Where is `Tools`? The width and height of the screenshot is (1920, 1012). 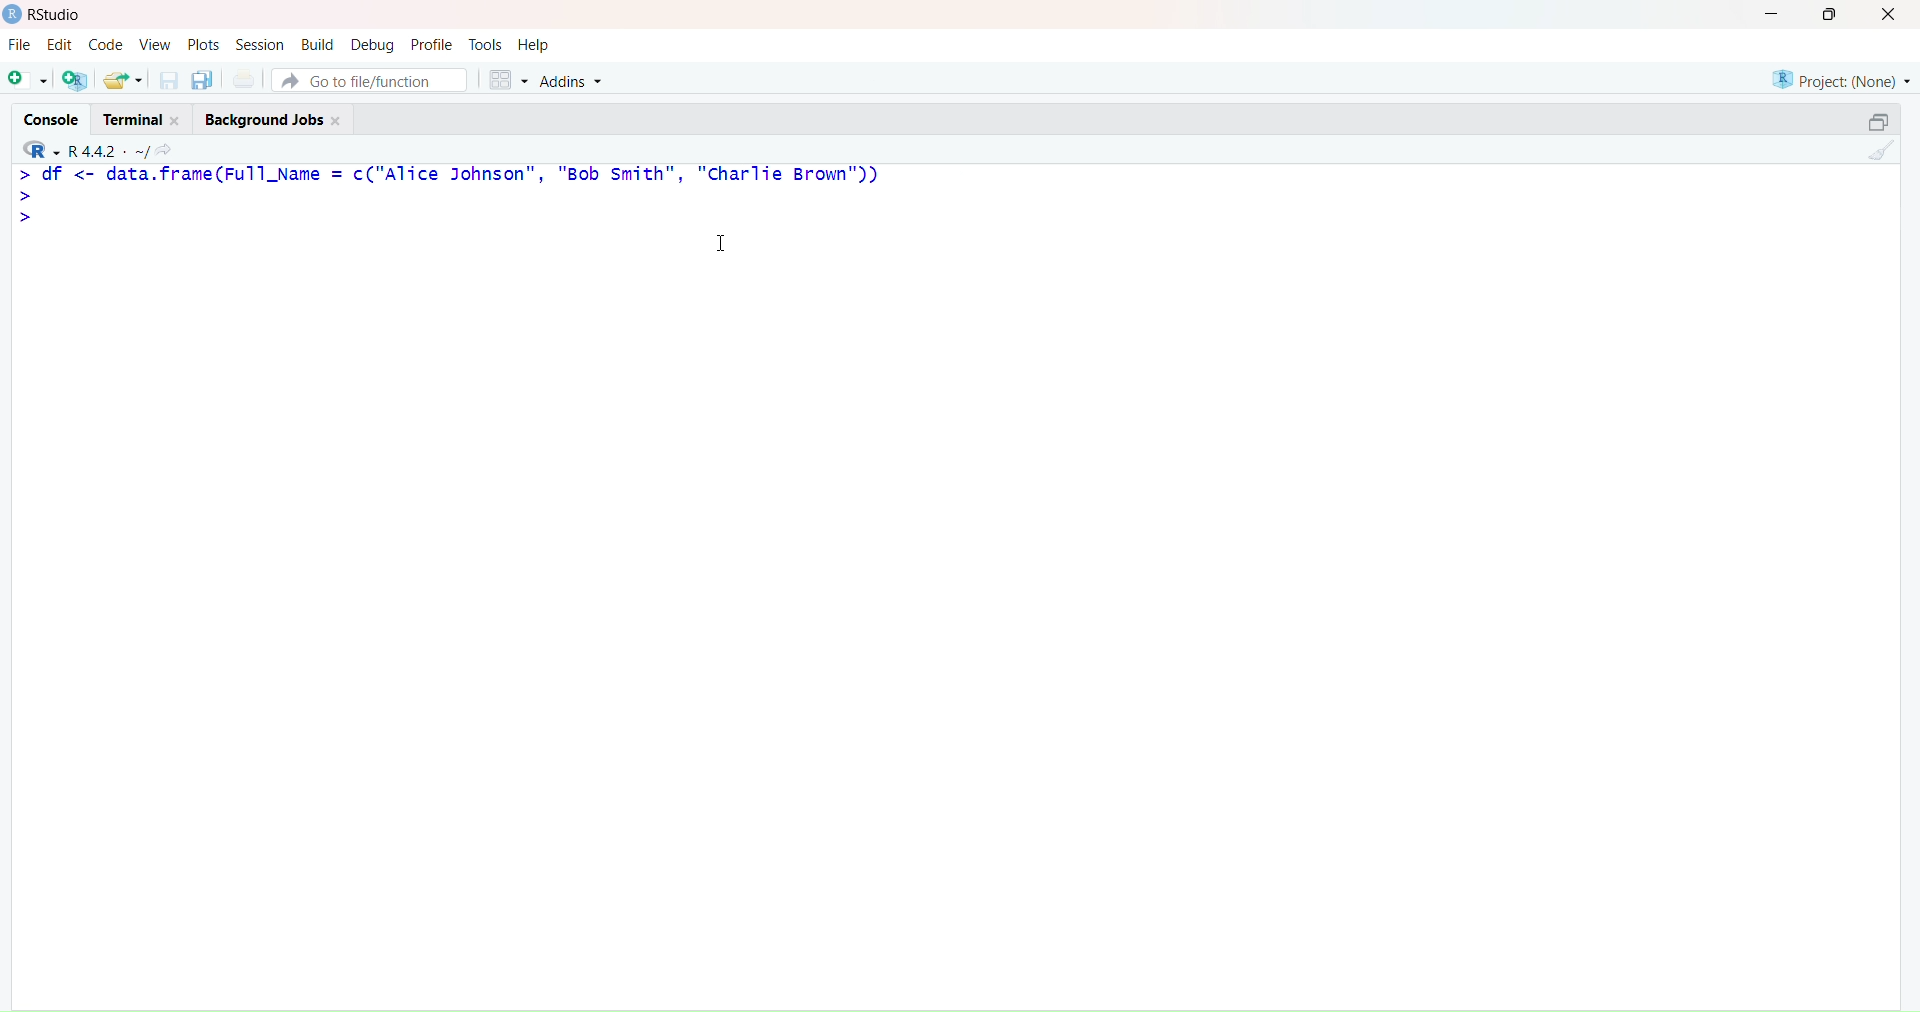 Tools is located at coordinates (486, 43).